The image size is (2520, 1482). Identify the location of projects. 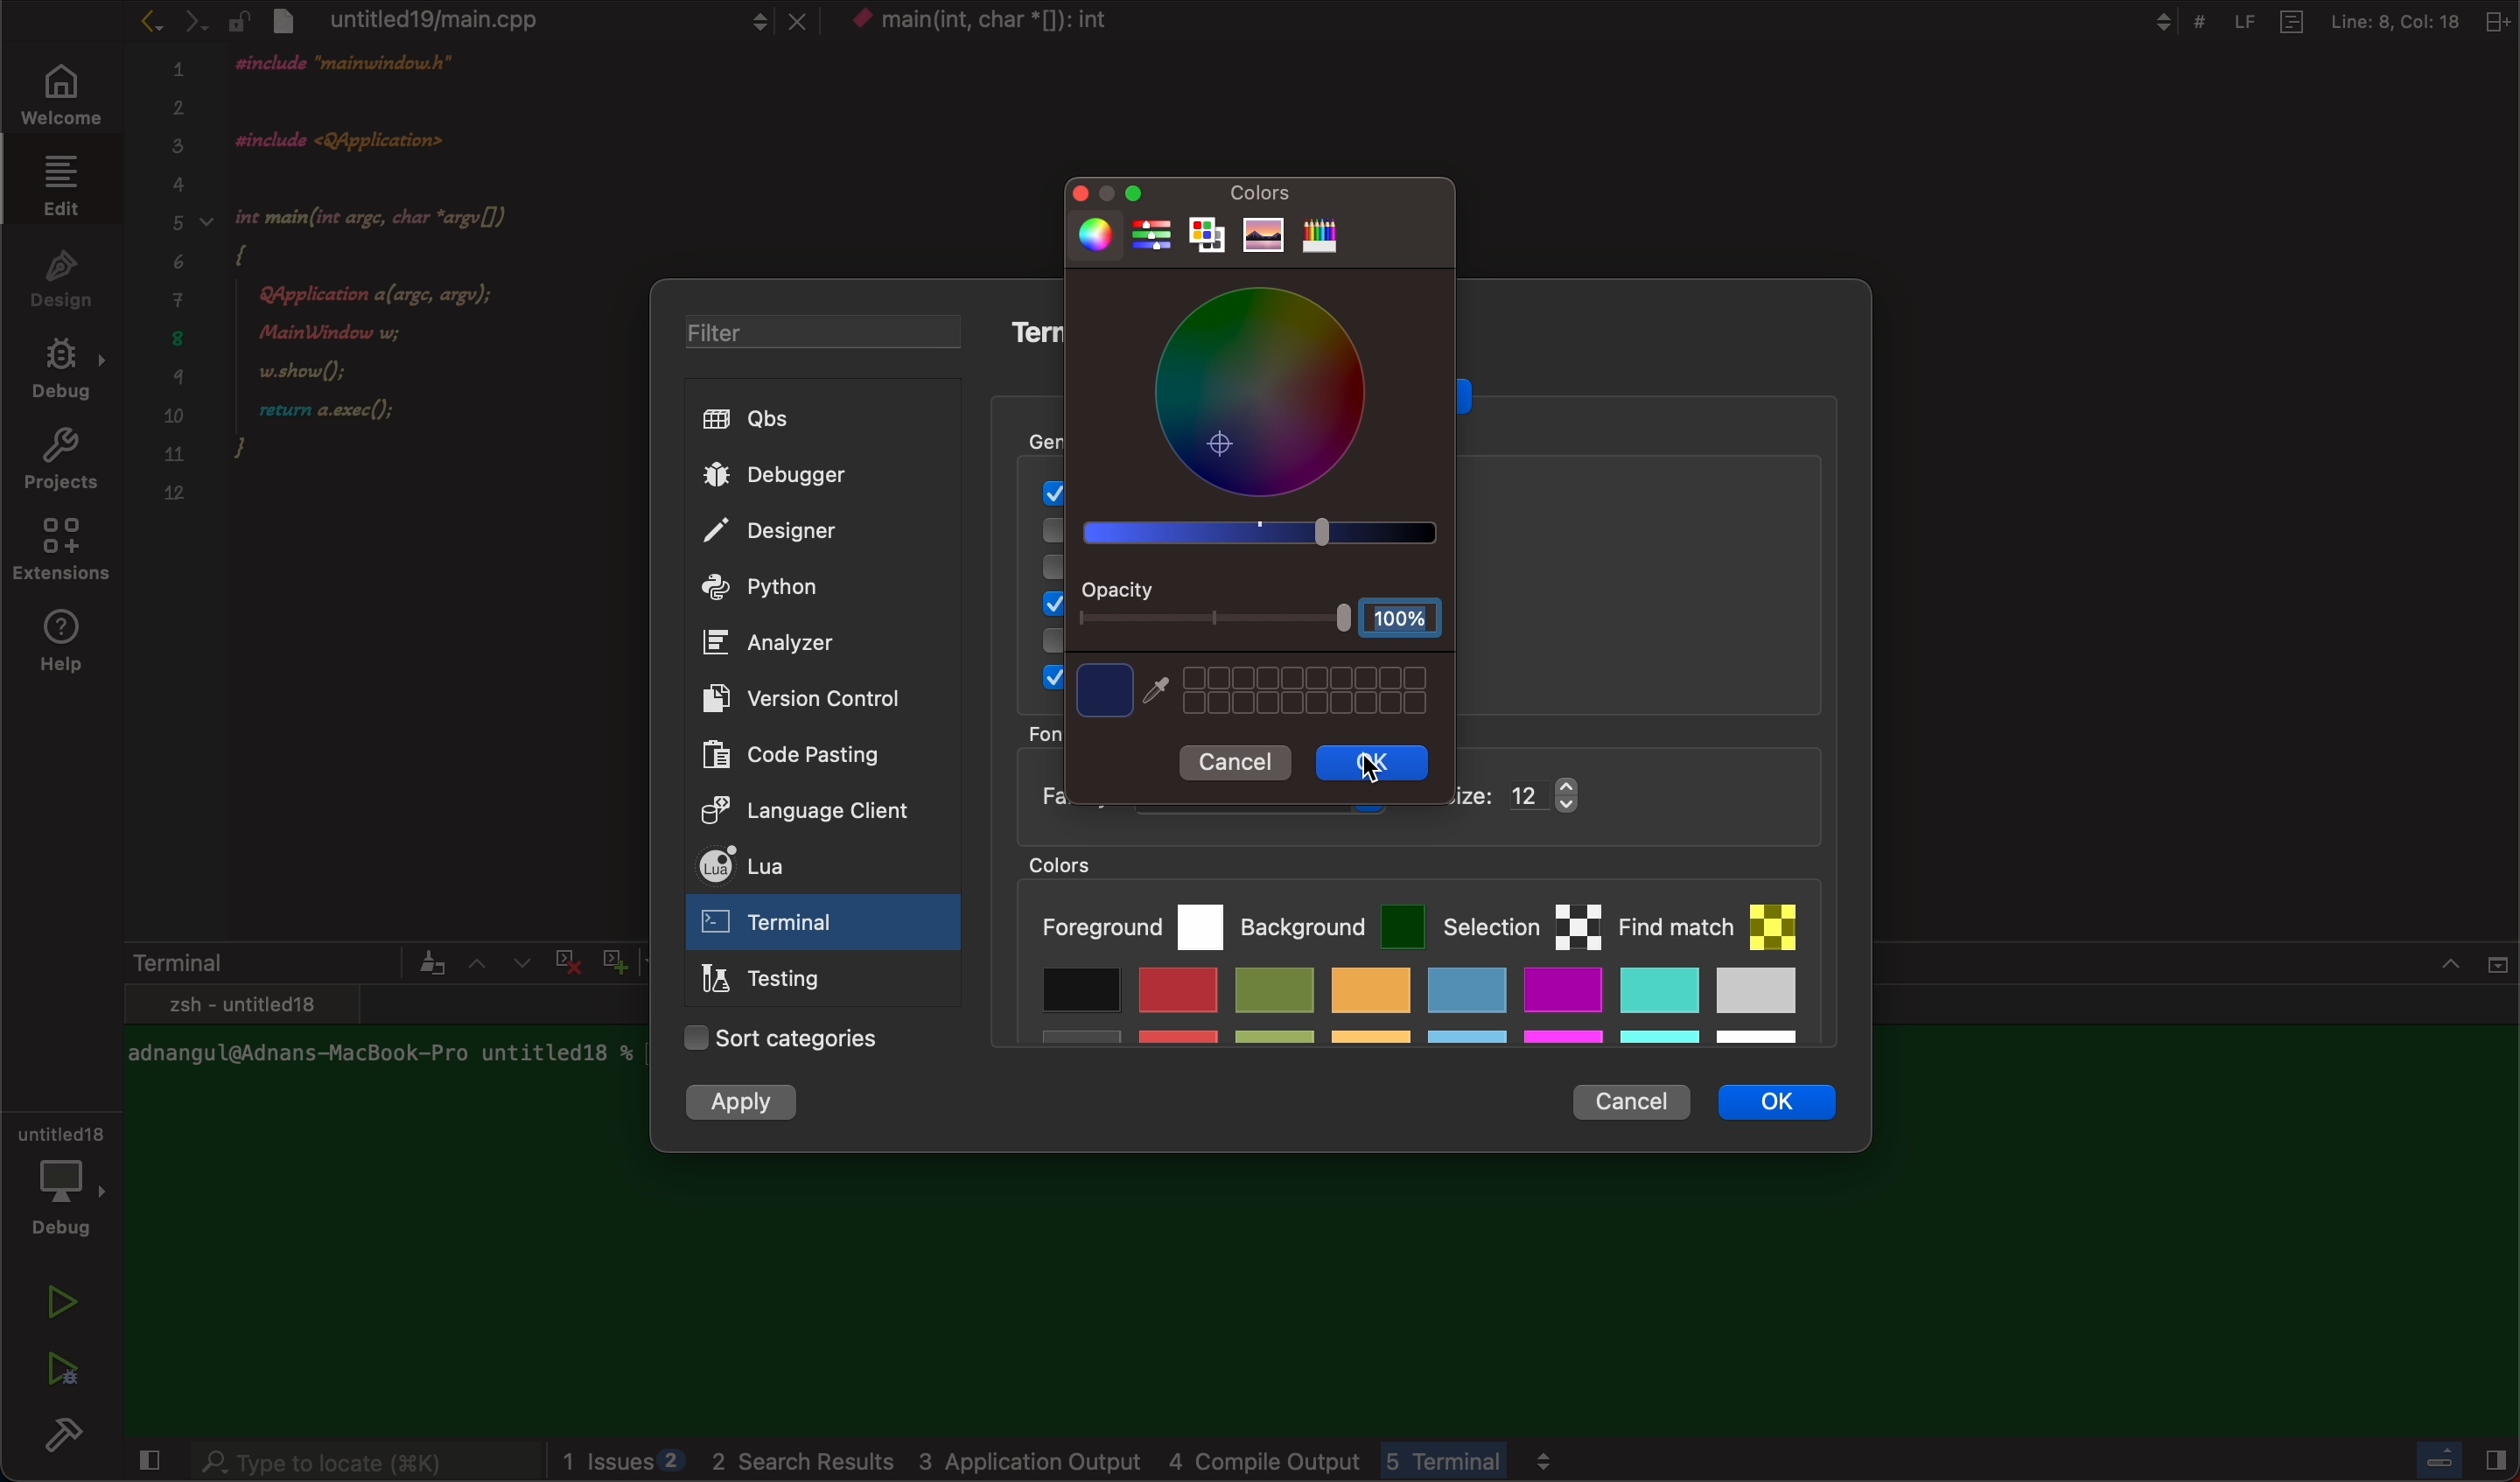
(60, 464).